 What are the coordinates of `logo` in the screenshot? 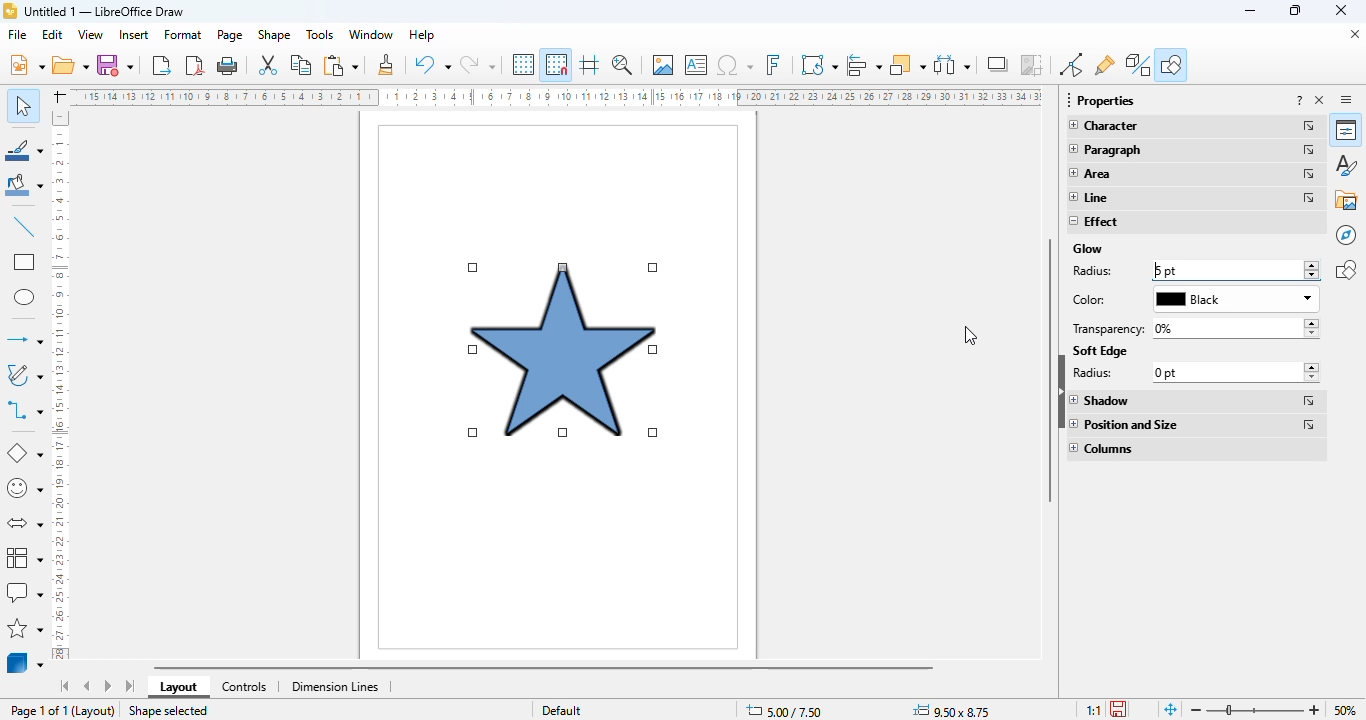 It's located at (10, 10).